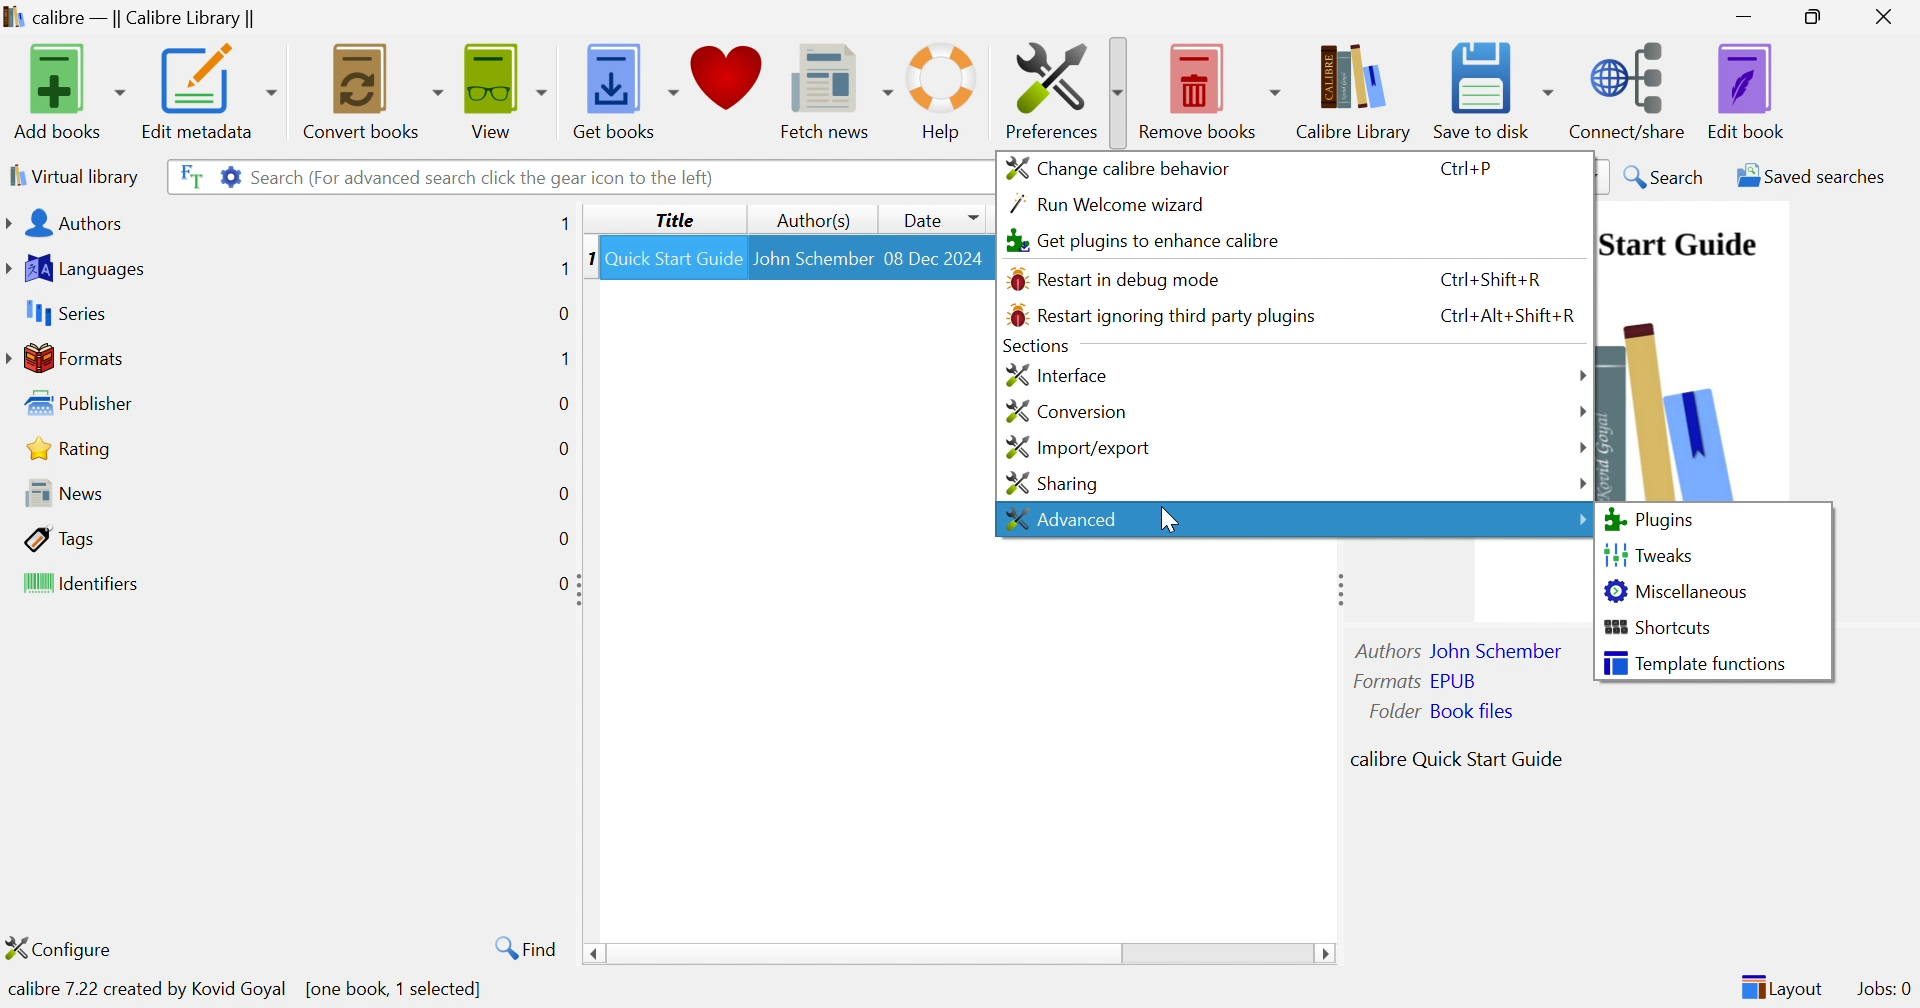 Image resolution: width=1920 pixels, height=1008 pixels. Describe the element at coordinates (1744, 15) in the screenshot. I see `Minimize` at that location.